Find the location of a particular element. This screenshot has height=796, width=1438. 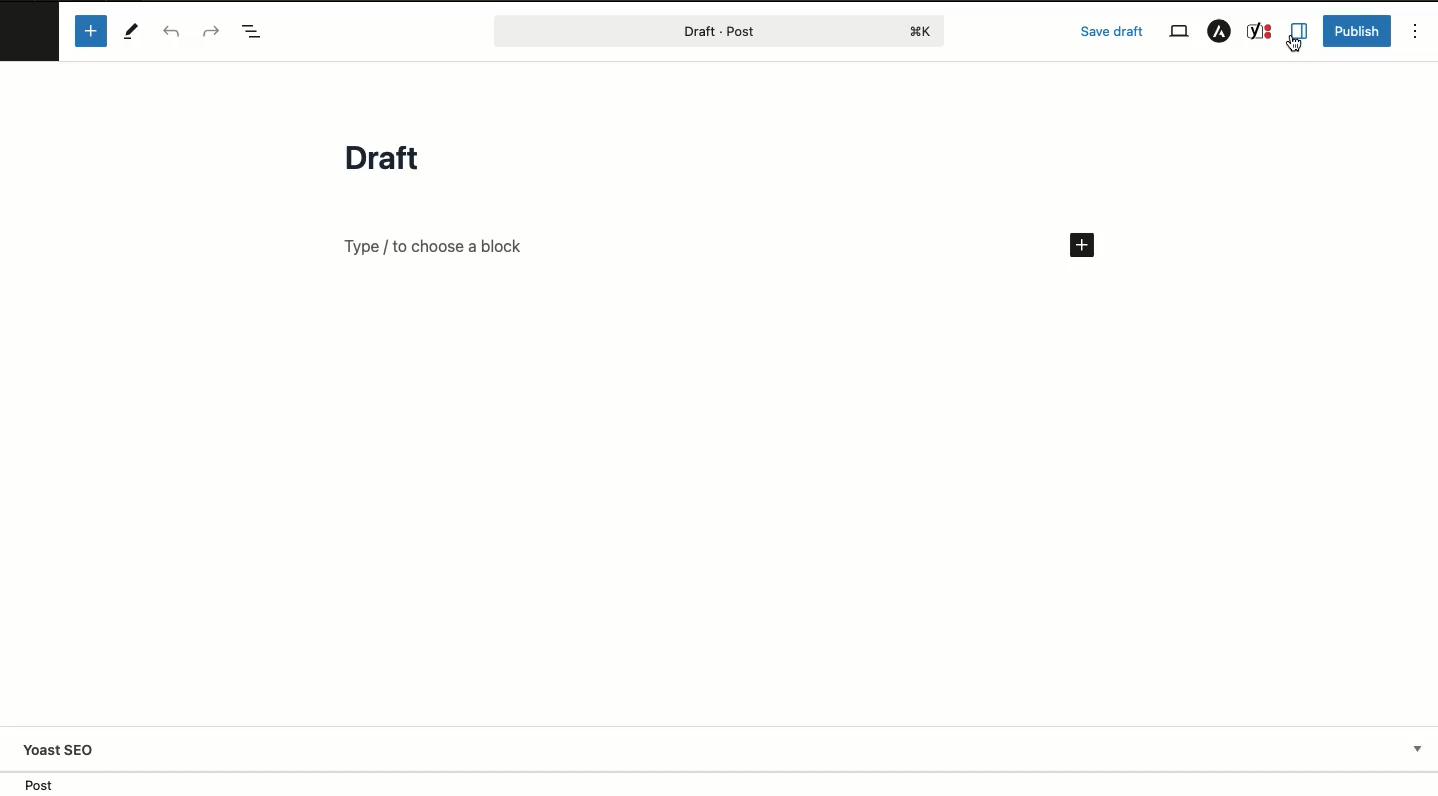

cursor is located at coordinates (1294, 45).